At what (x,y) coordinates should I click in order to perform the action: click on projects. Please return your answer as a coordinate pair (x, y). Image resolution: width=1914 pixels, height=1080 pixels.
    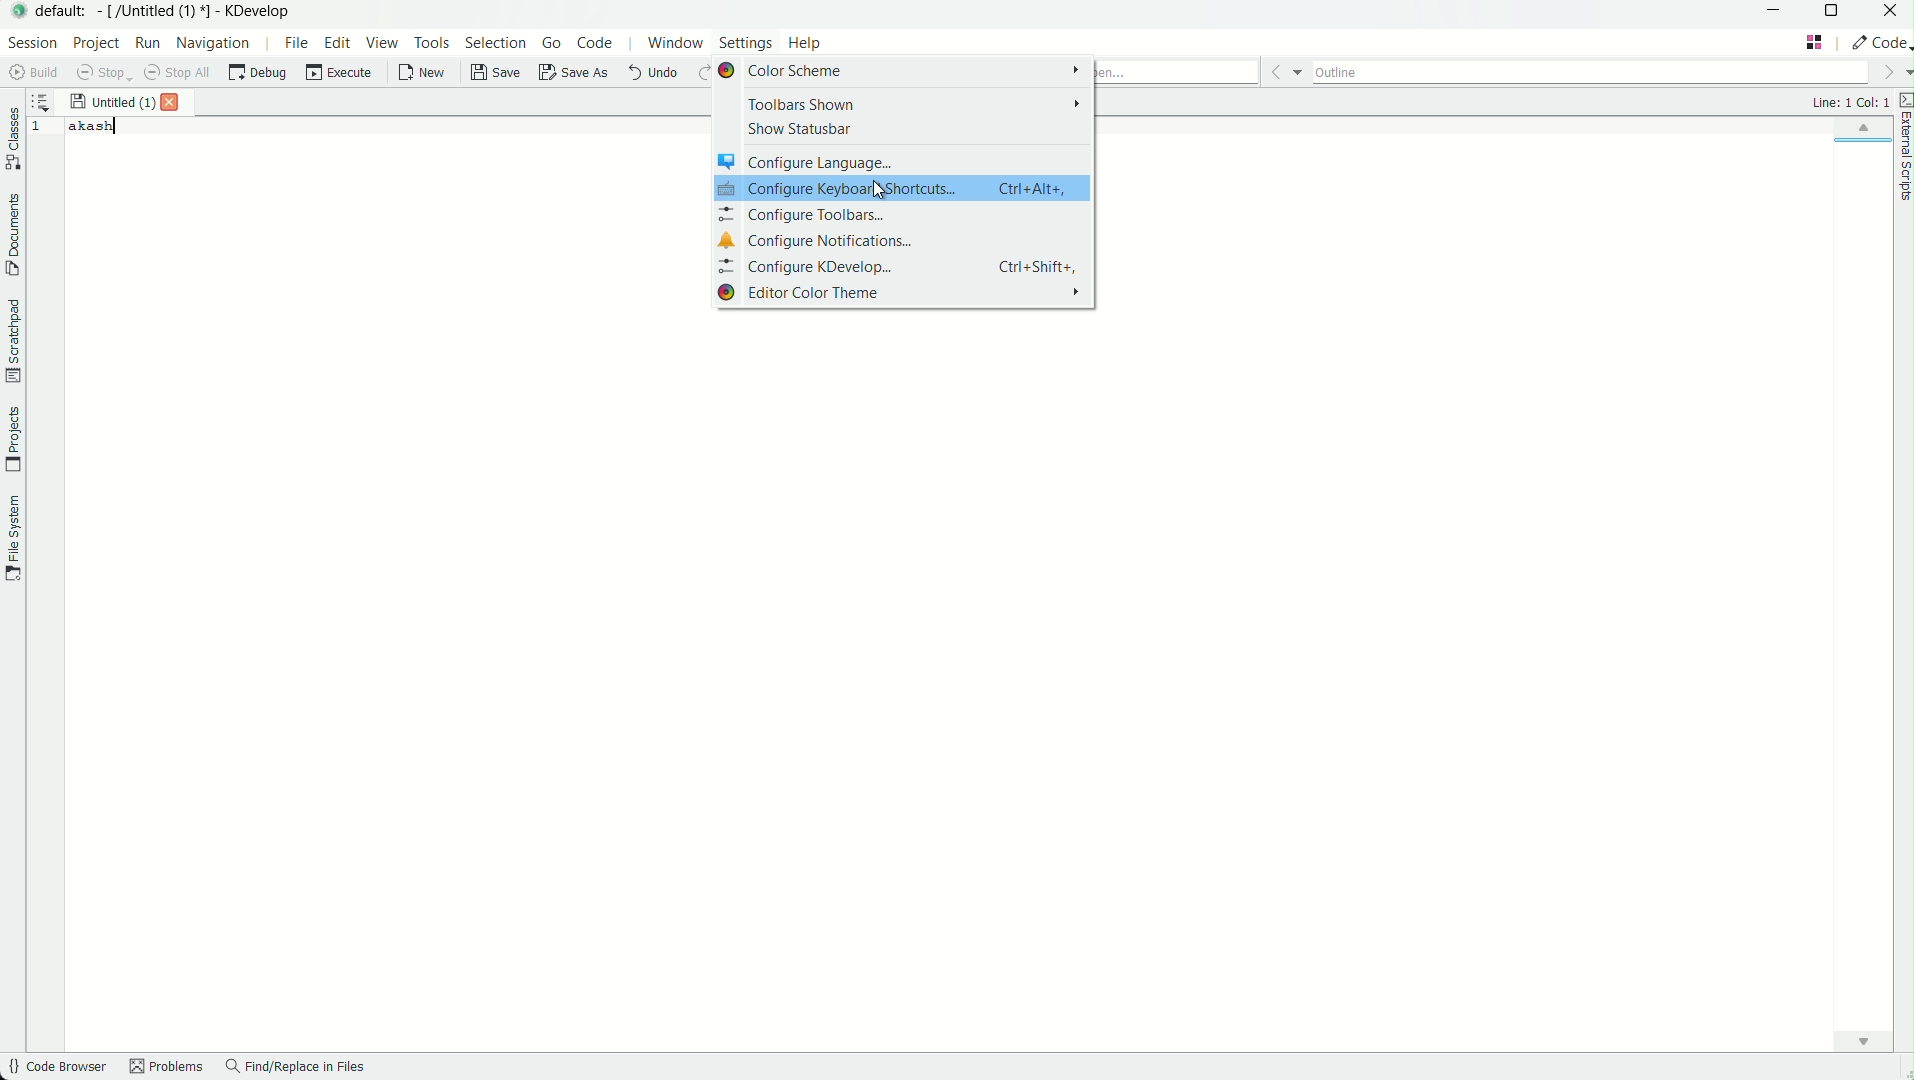
    Looking at the image, I should click on (12, 440).